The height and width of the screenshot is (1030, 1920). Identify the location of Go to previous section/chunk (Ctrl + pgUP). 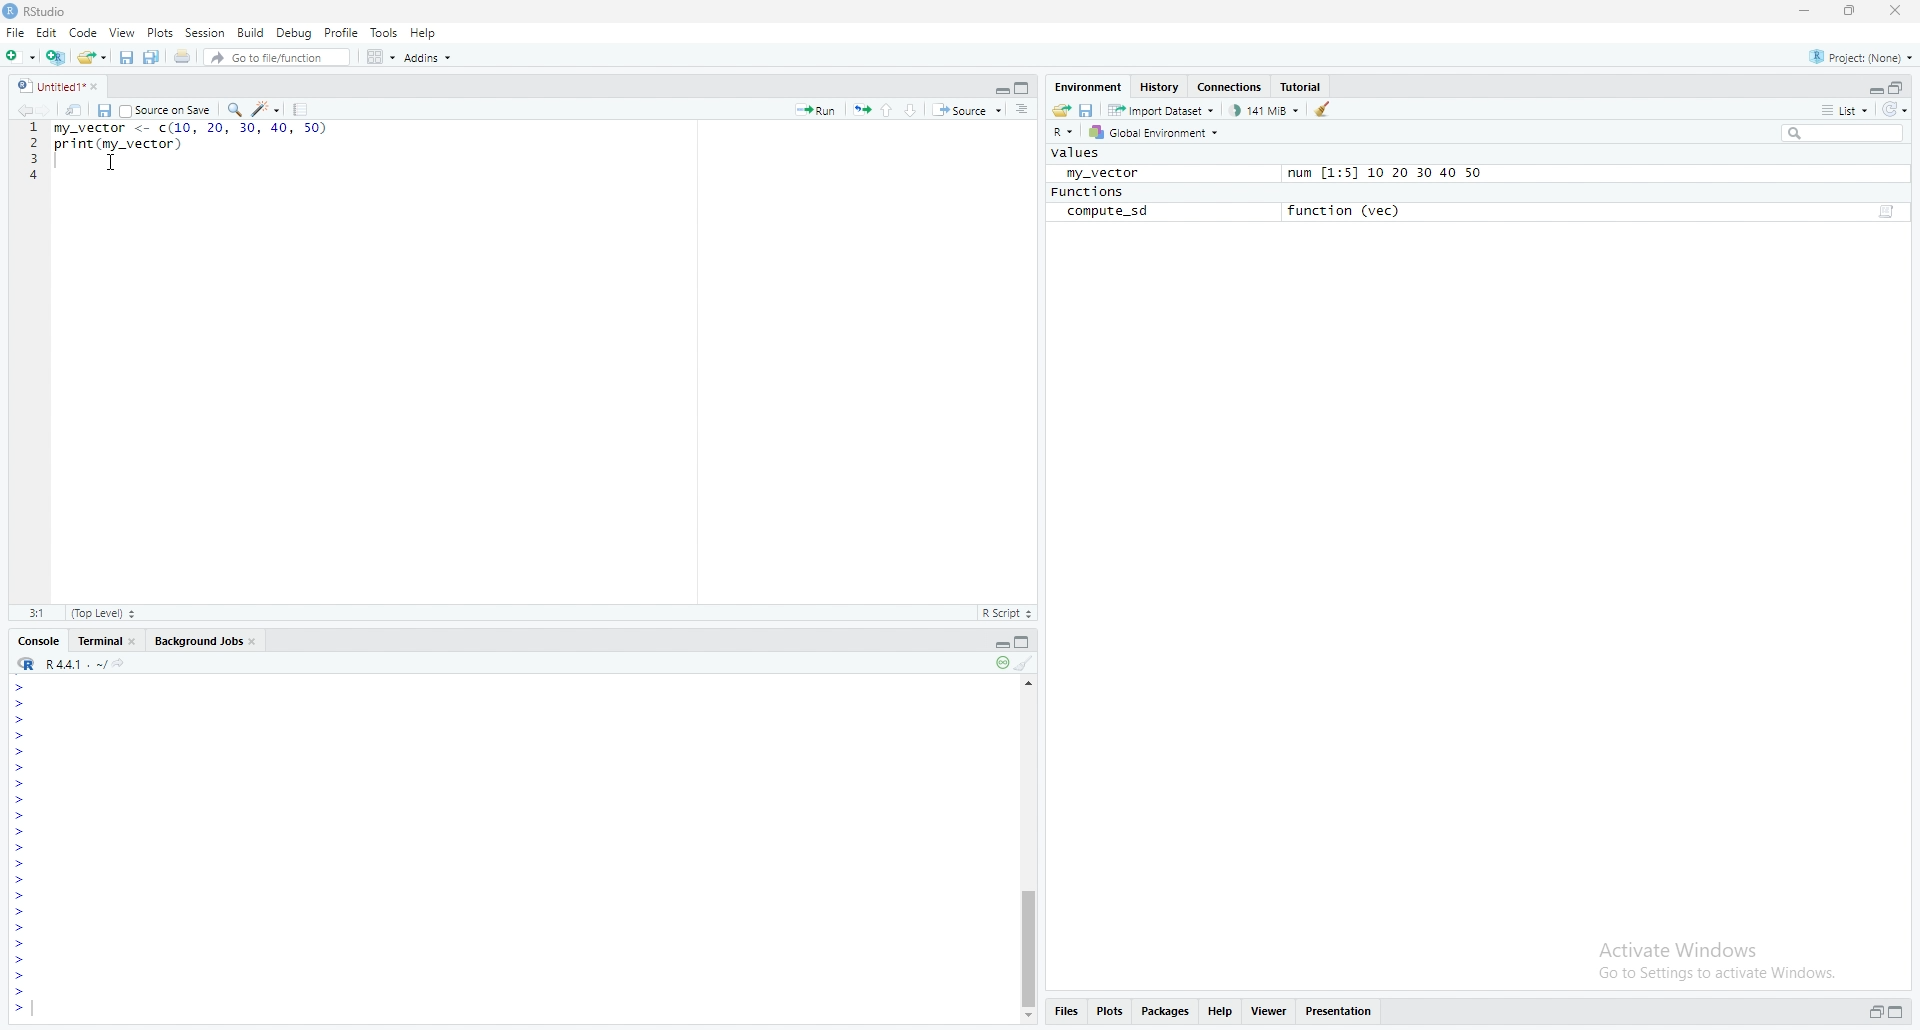
(888, 108).